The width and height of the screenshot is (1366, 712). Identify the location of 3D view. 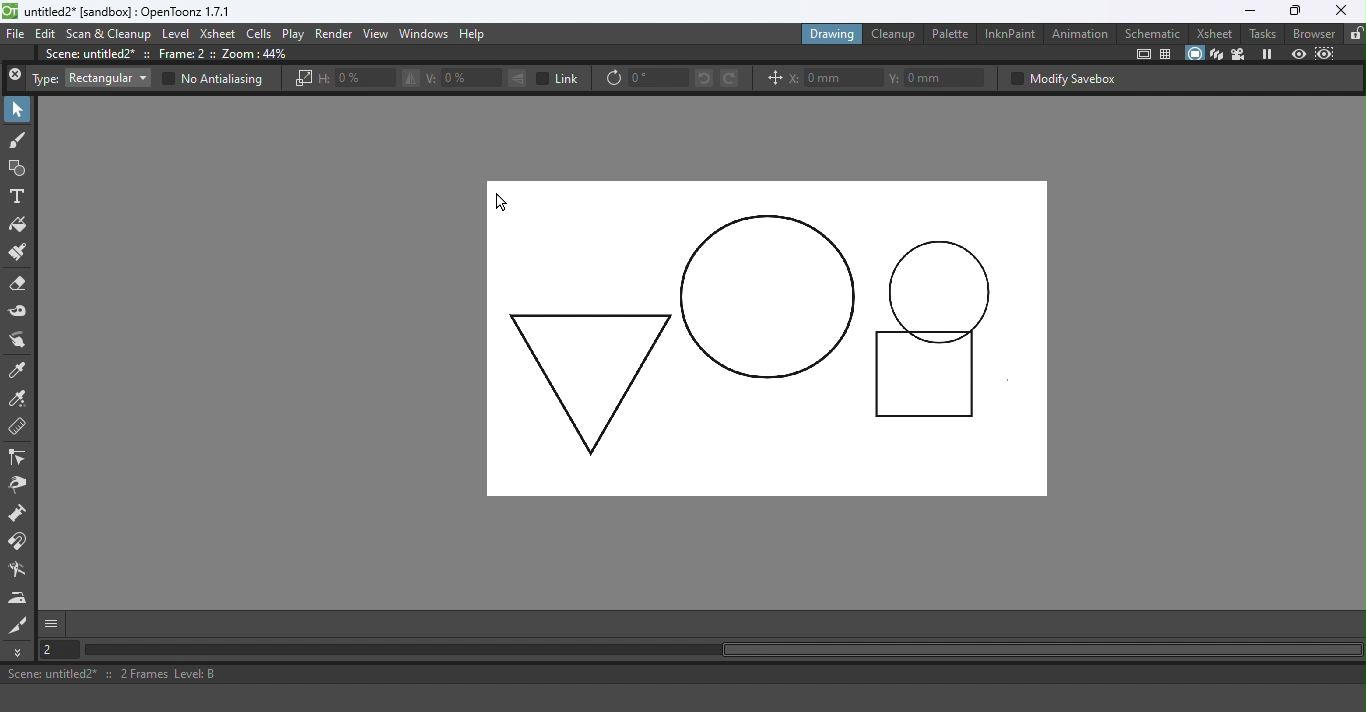
(1217, 54).